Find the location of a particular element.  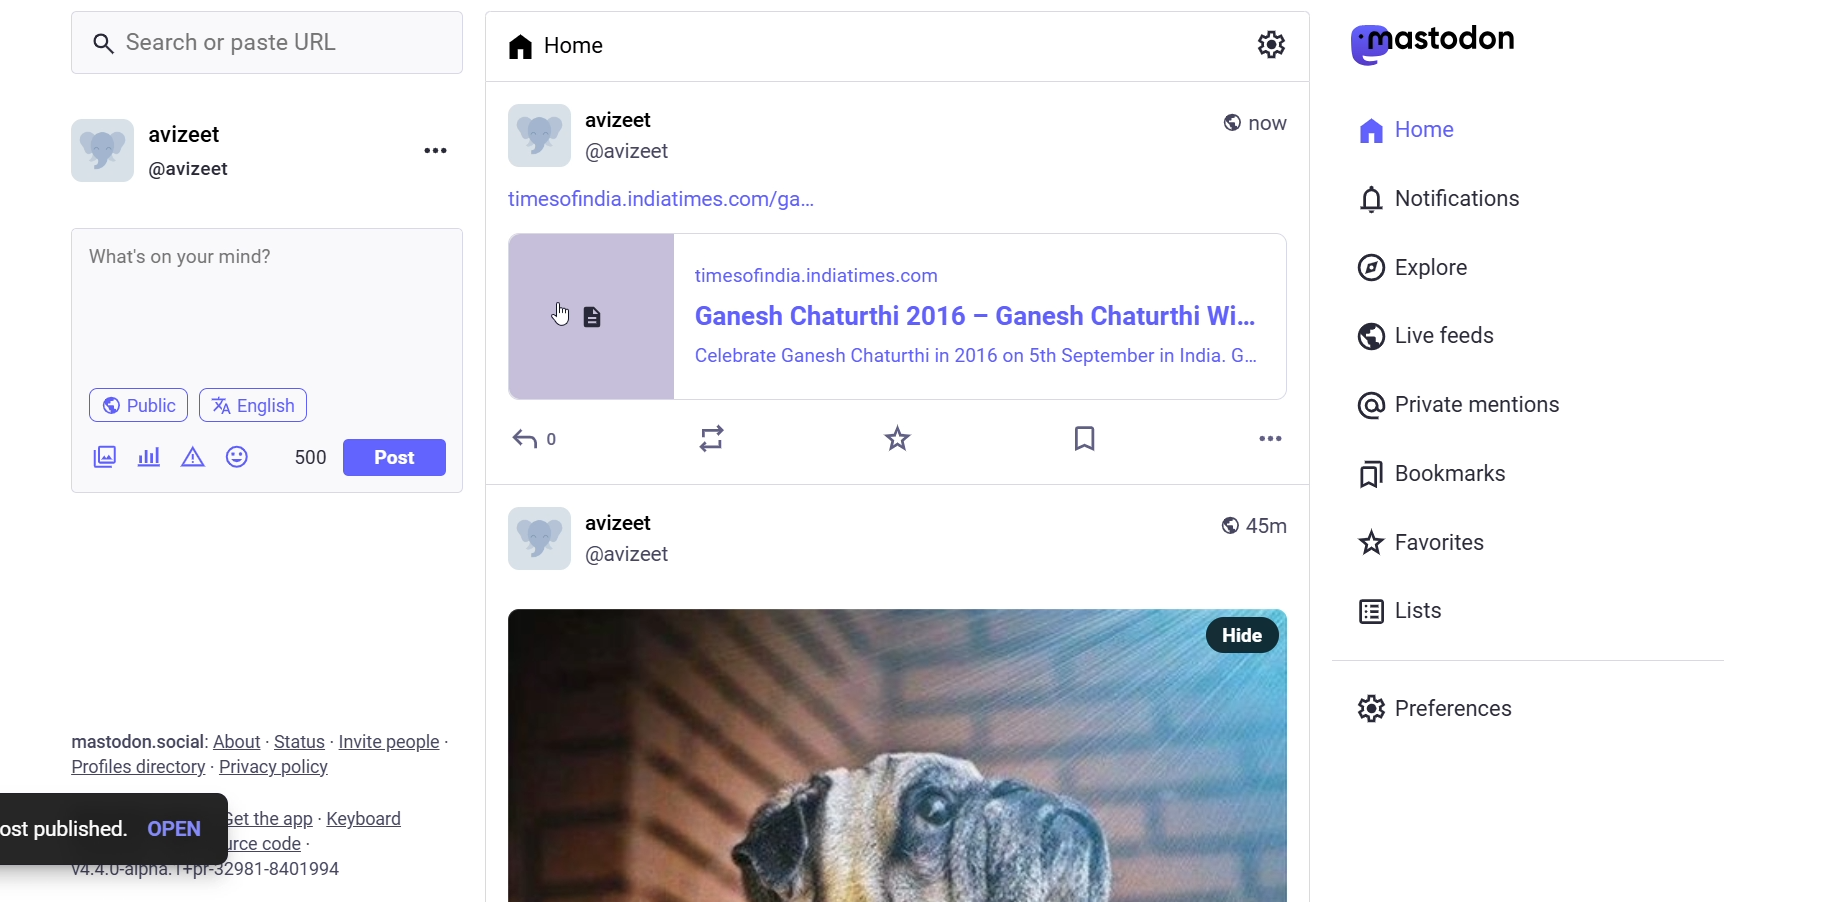

Live feeds is located at coordinates (1469, 337).